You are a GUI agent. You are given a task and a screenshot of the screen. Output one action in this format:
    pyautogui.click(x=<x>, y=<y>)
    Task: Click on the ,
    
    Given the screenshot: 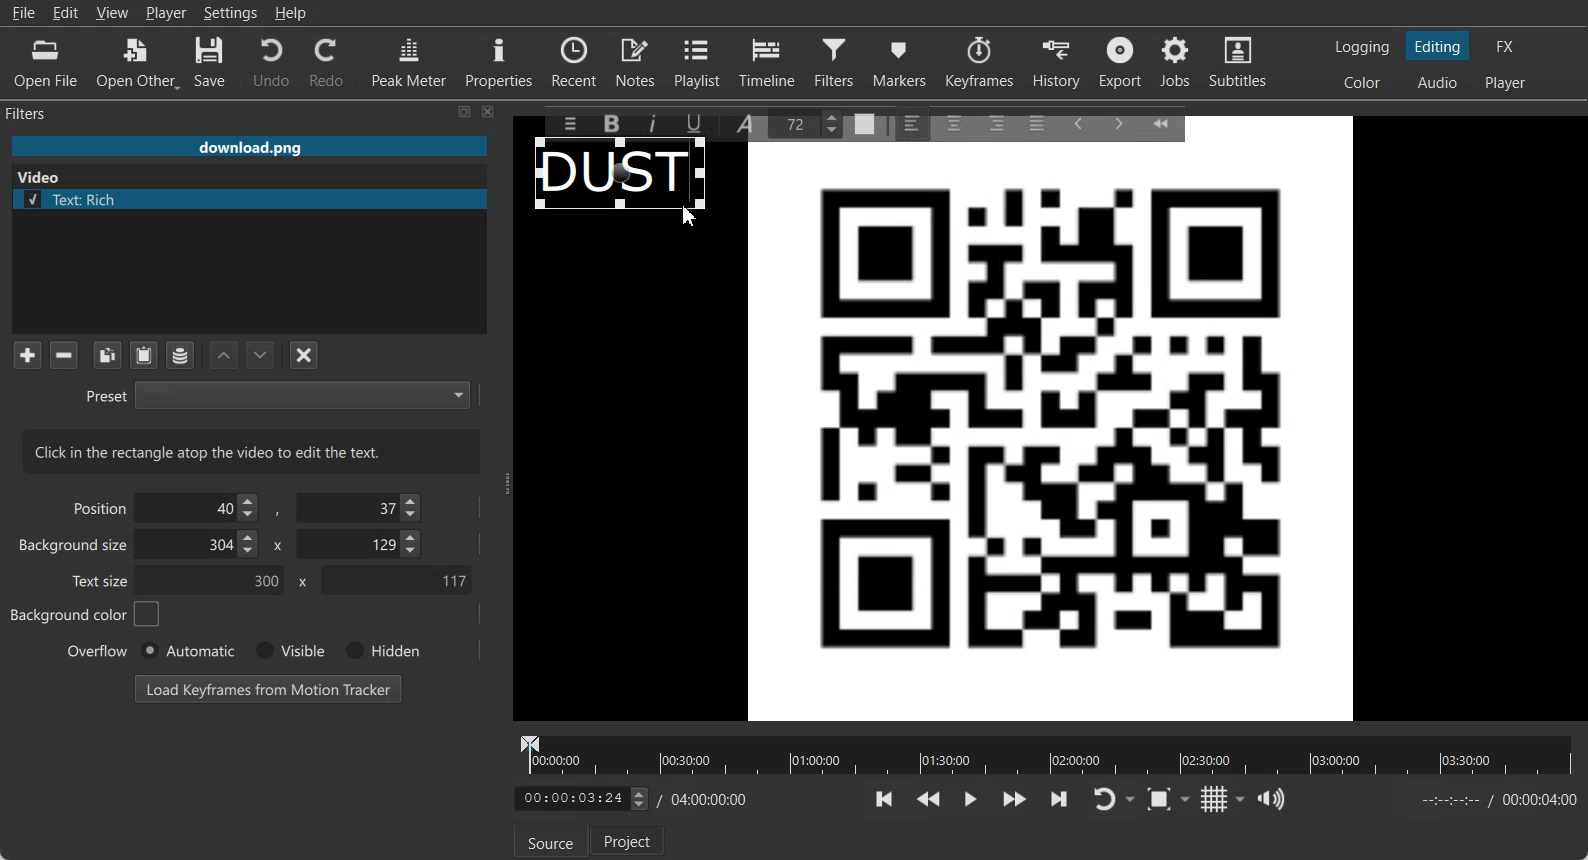 What is the action you would take?
    pyautogui.click(x=279, y=512)
    